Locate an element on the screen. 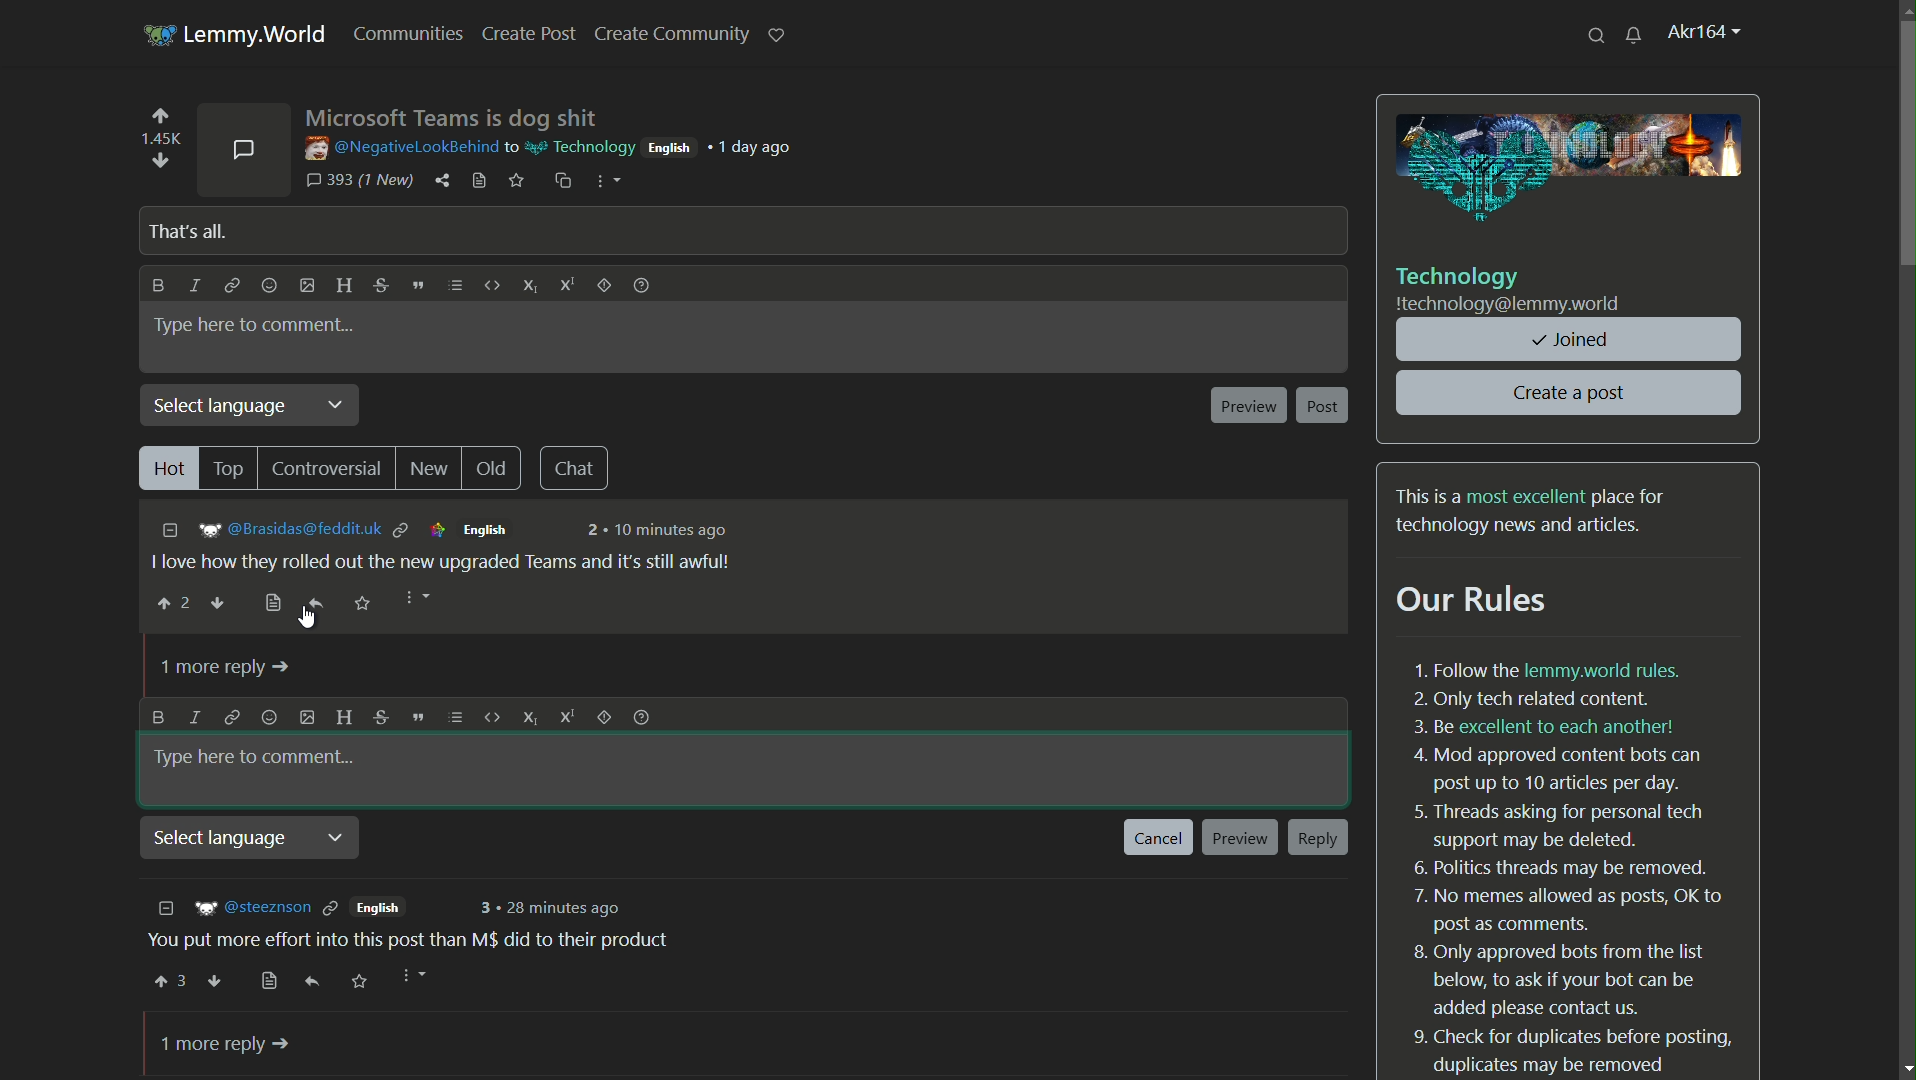 This screenshot has height=1080, width=1916. quote is located at coordinates (415, 717).